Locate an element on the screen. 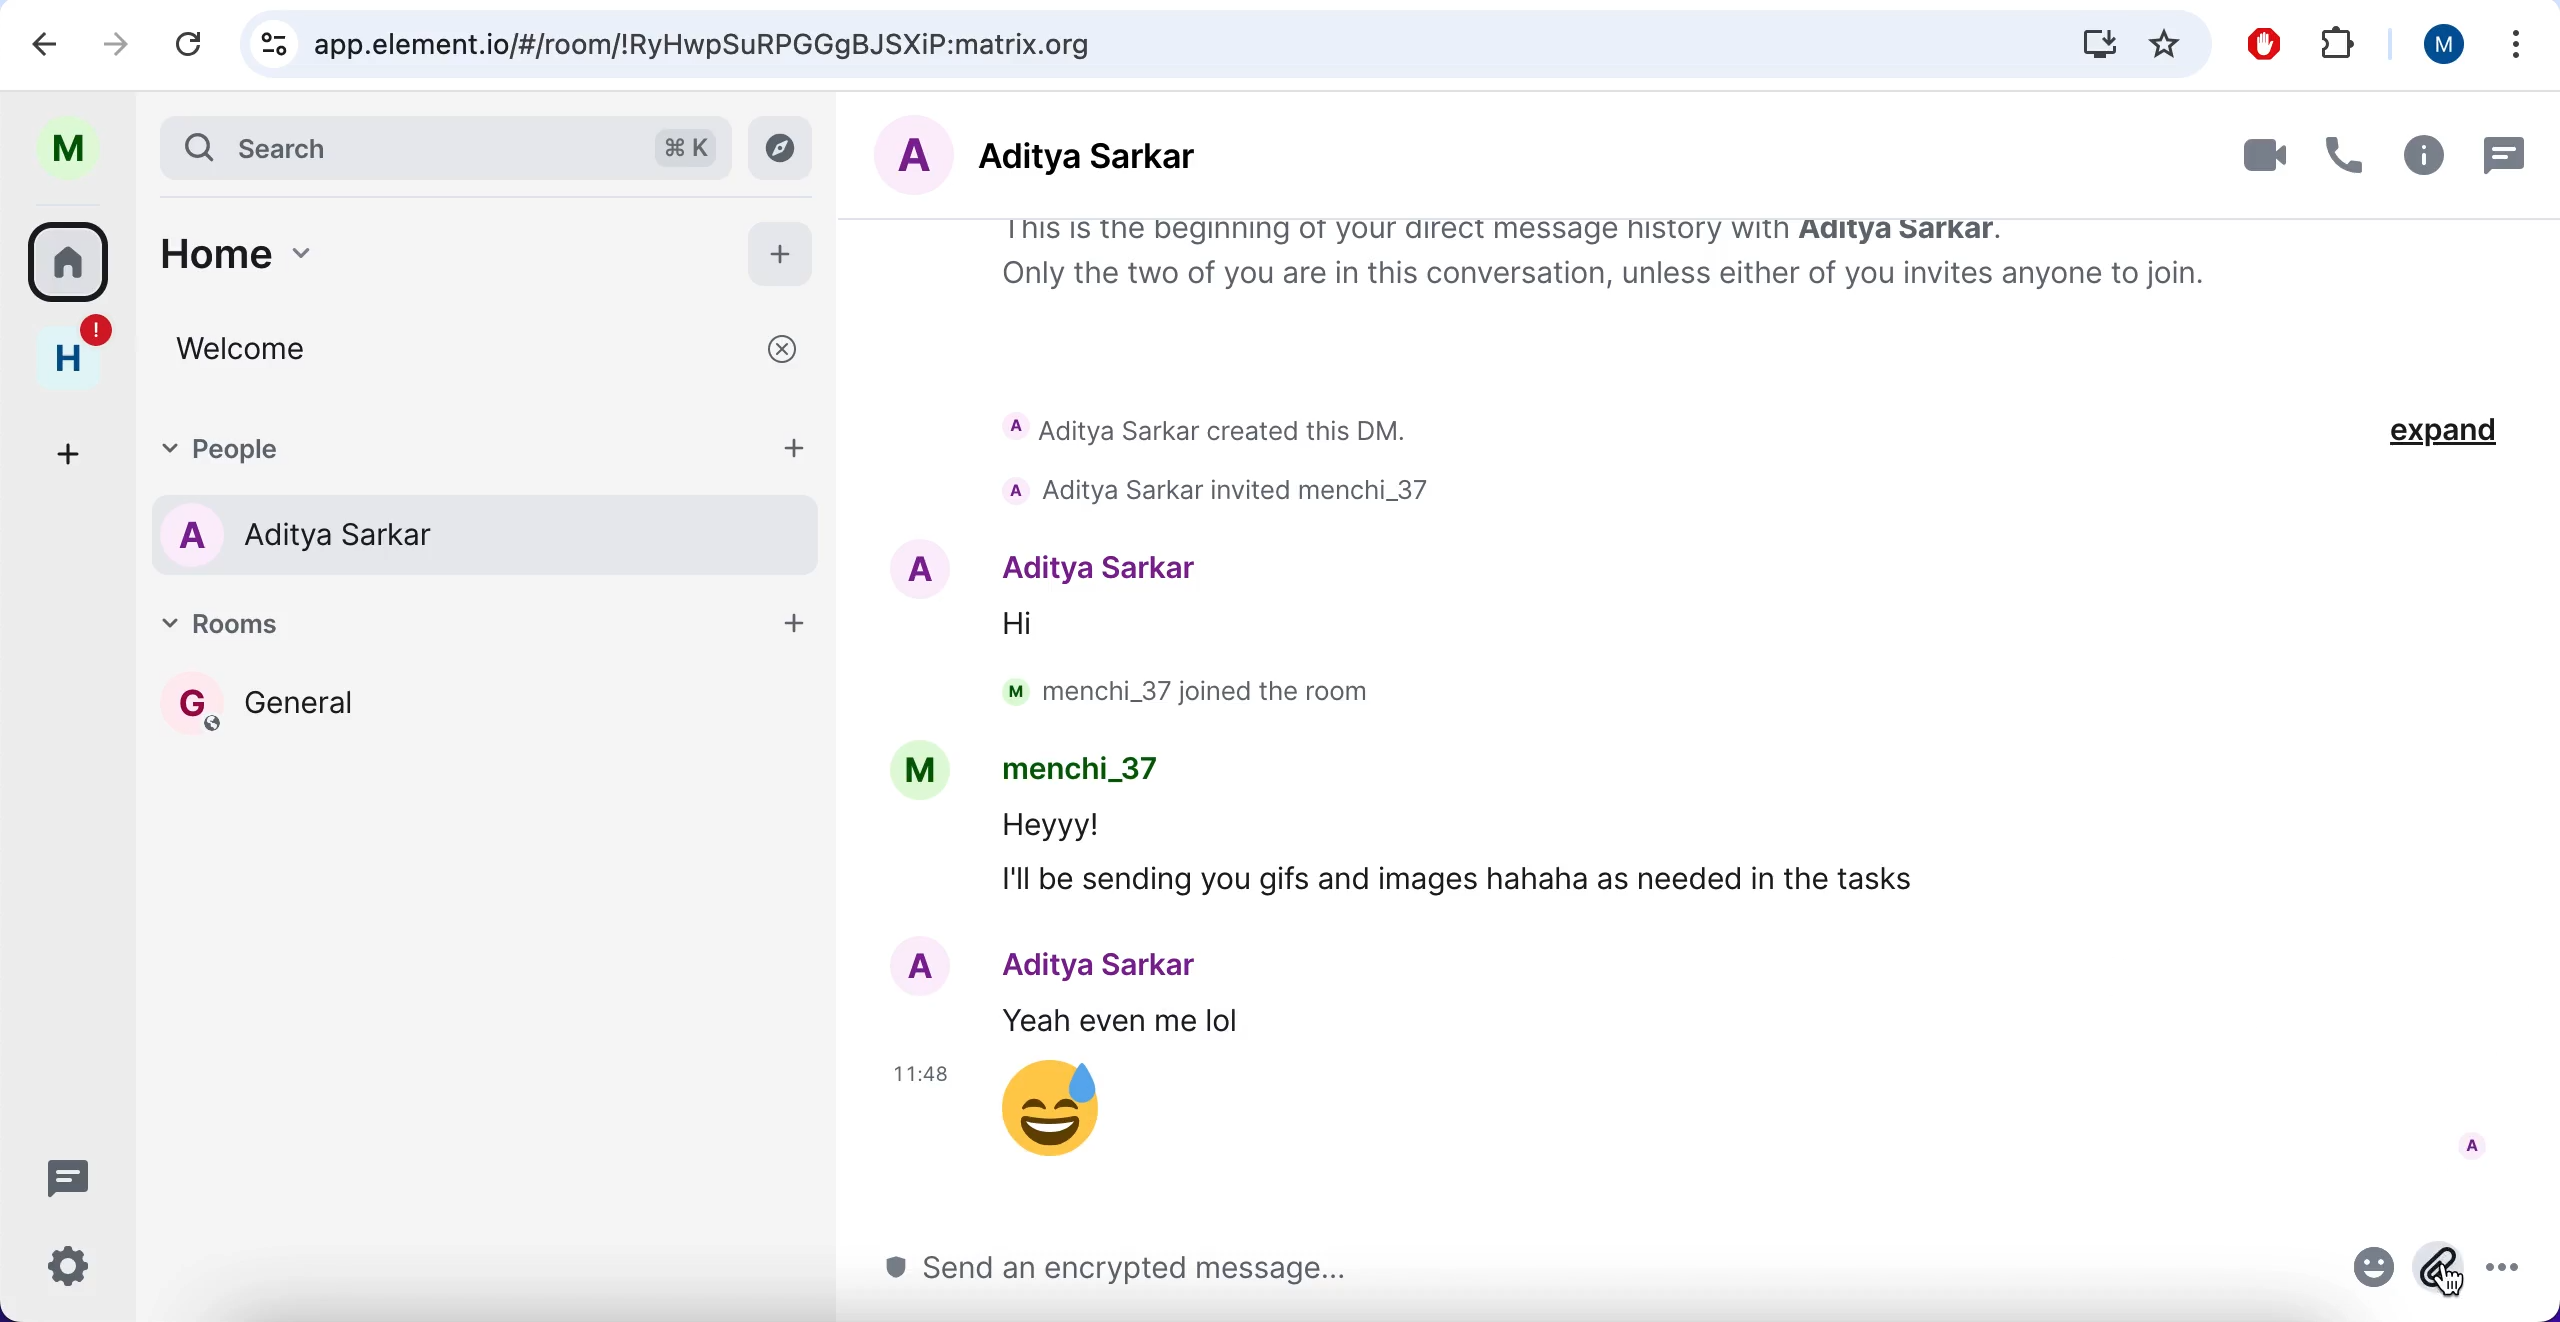  videocall is located at coordinates (2248, 154).